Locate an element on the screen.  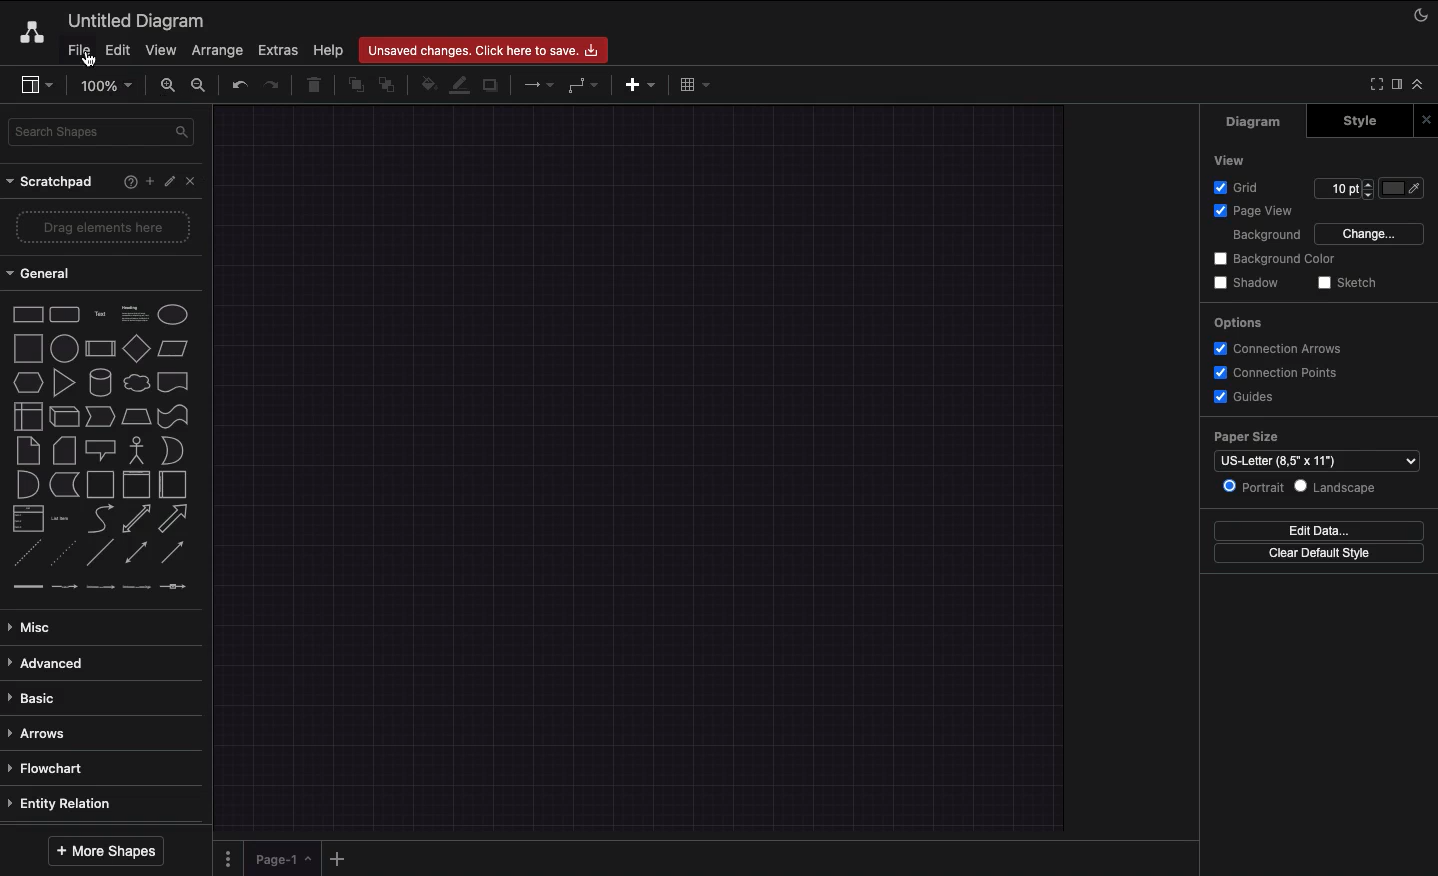
Container is located at coordinates (100, 484).